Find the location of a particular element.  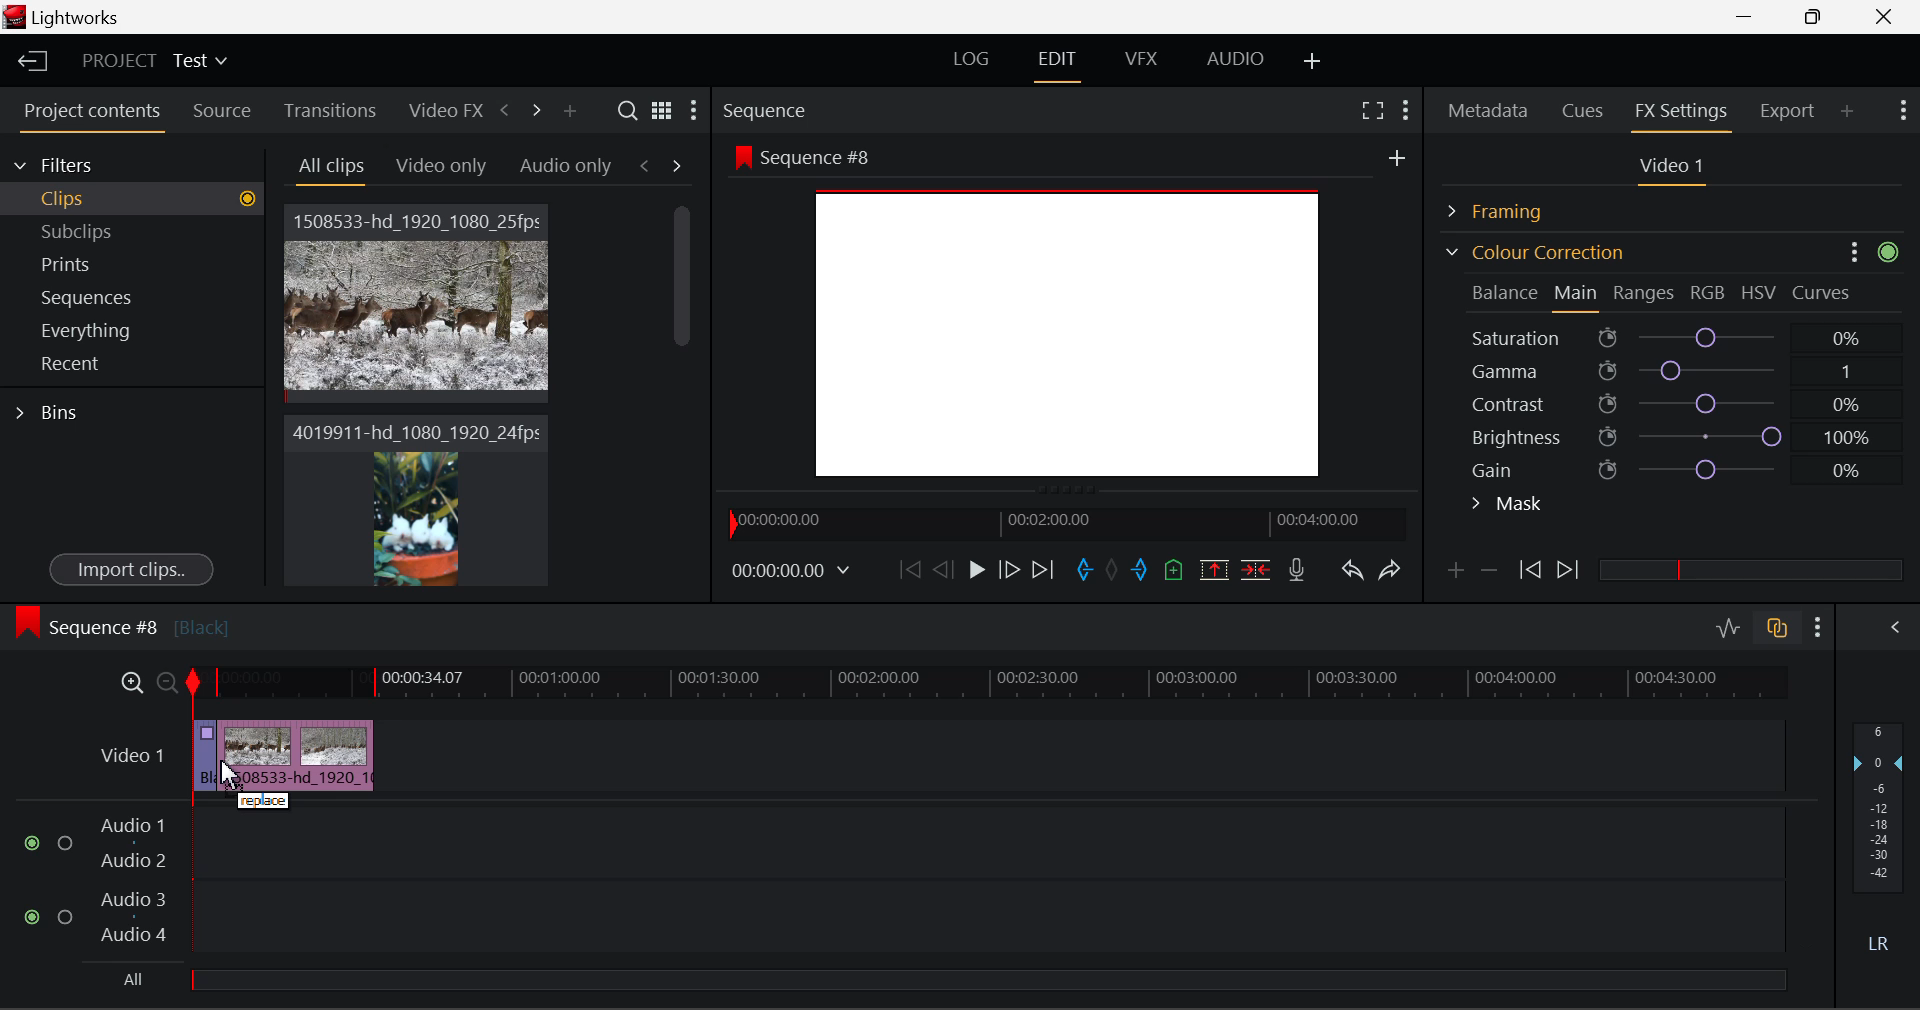

Show Audio Mix is located at coordinates (1897, 625).